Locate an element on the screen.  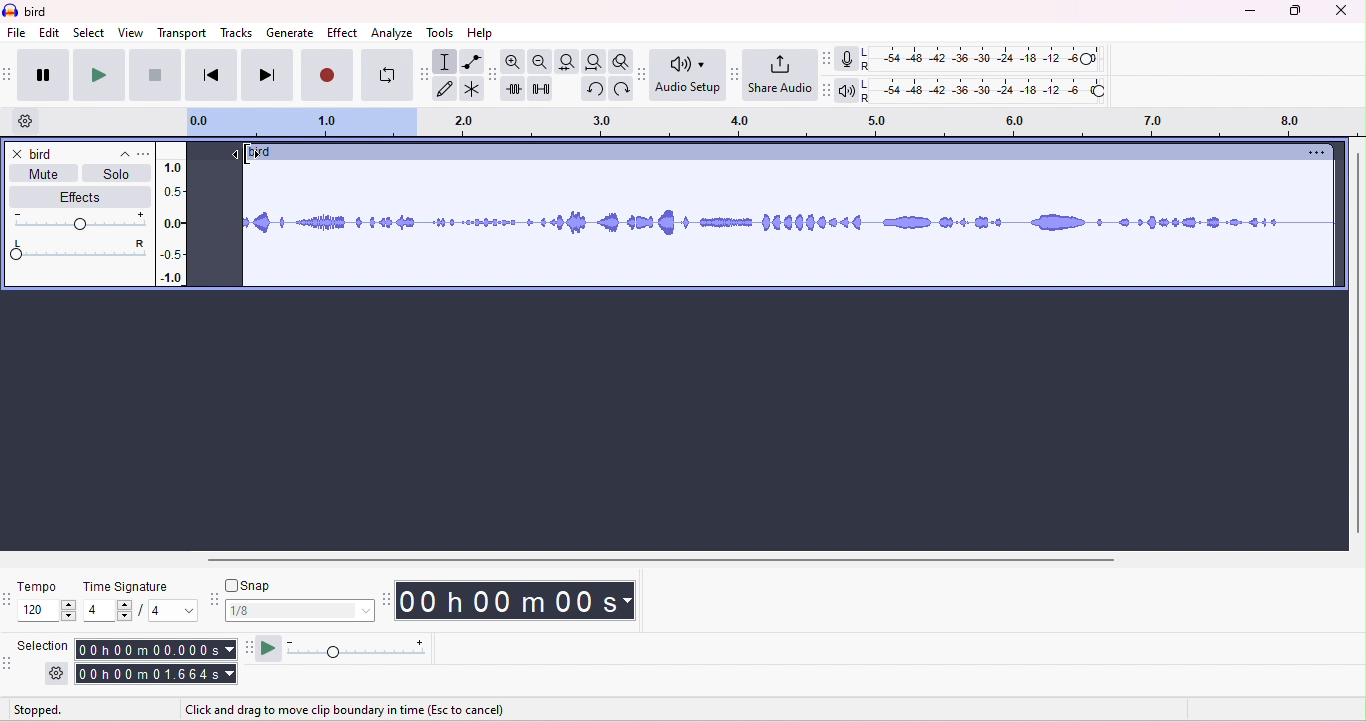
play at speed/ play at speed once is located at coordinates (268, 648).